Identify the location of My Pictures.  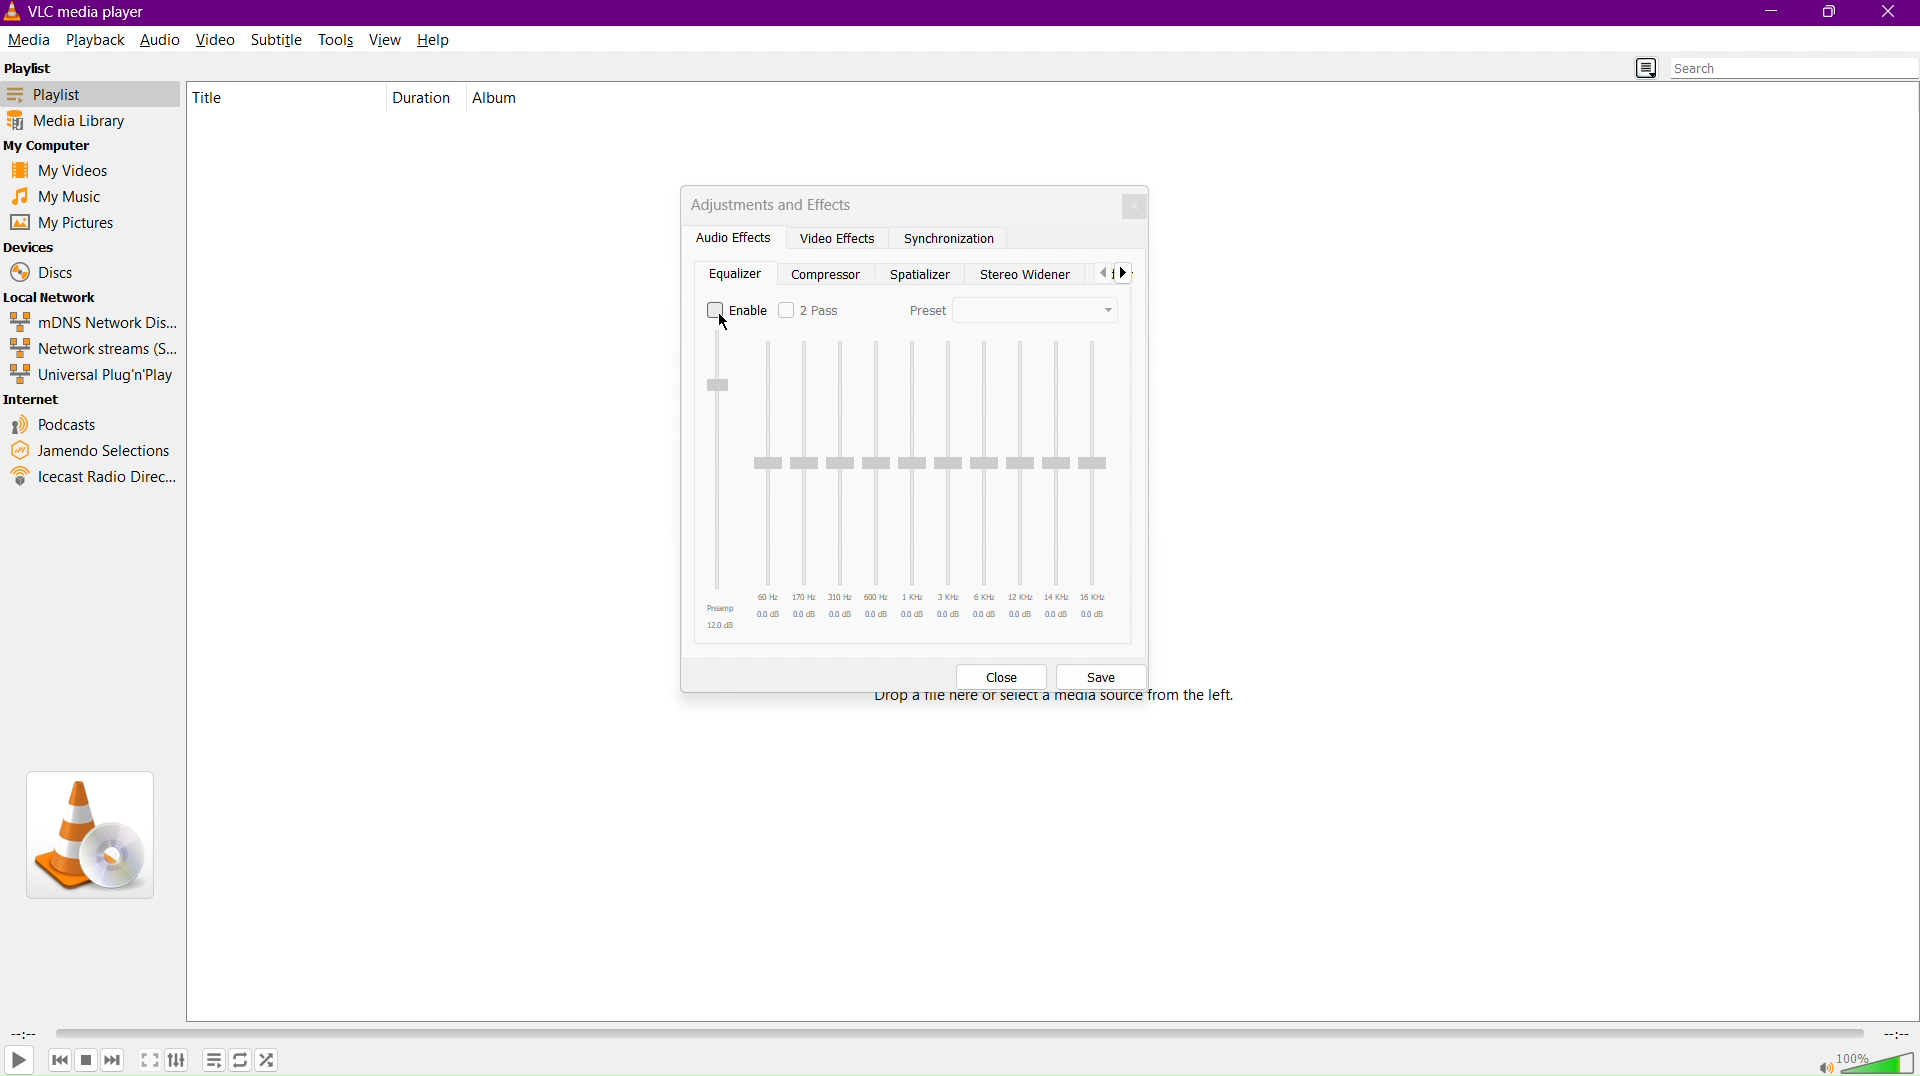
(68, 224).